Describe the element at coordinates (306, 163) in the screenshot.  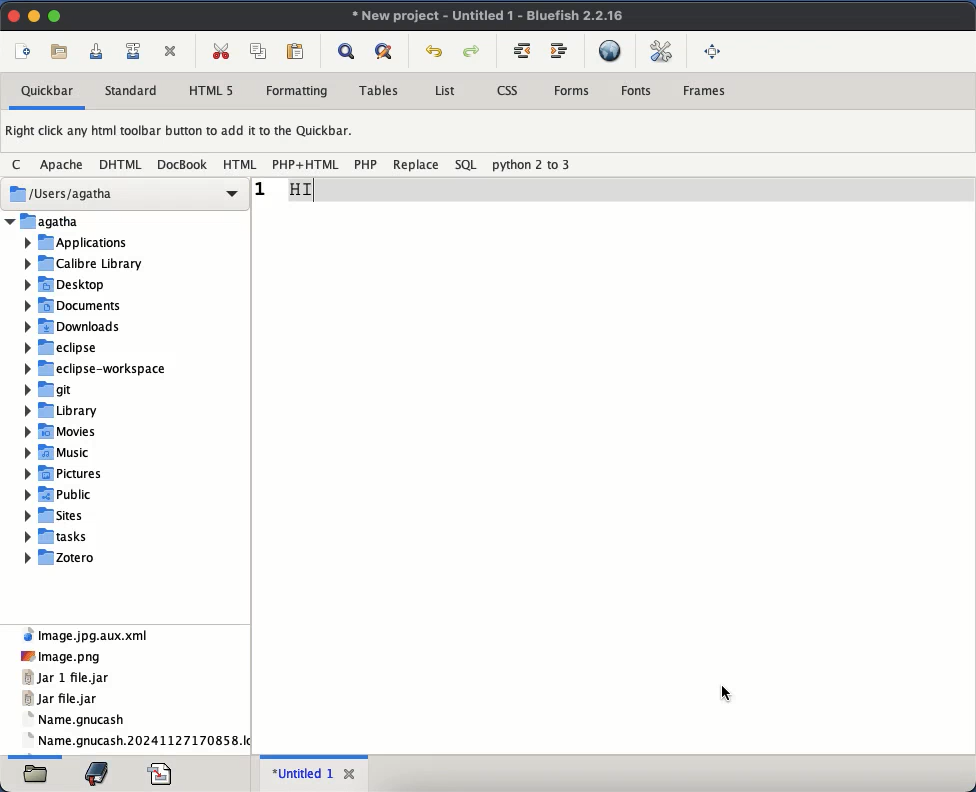
I see `php + html` at that location.